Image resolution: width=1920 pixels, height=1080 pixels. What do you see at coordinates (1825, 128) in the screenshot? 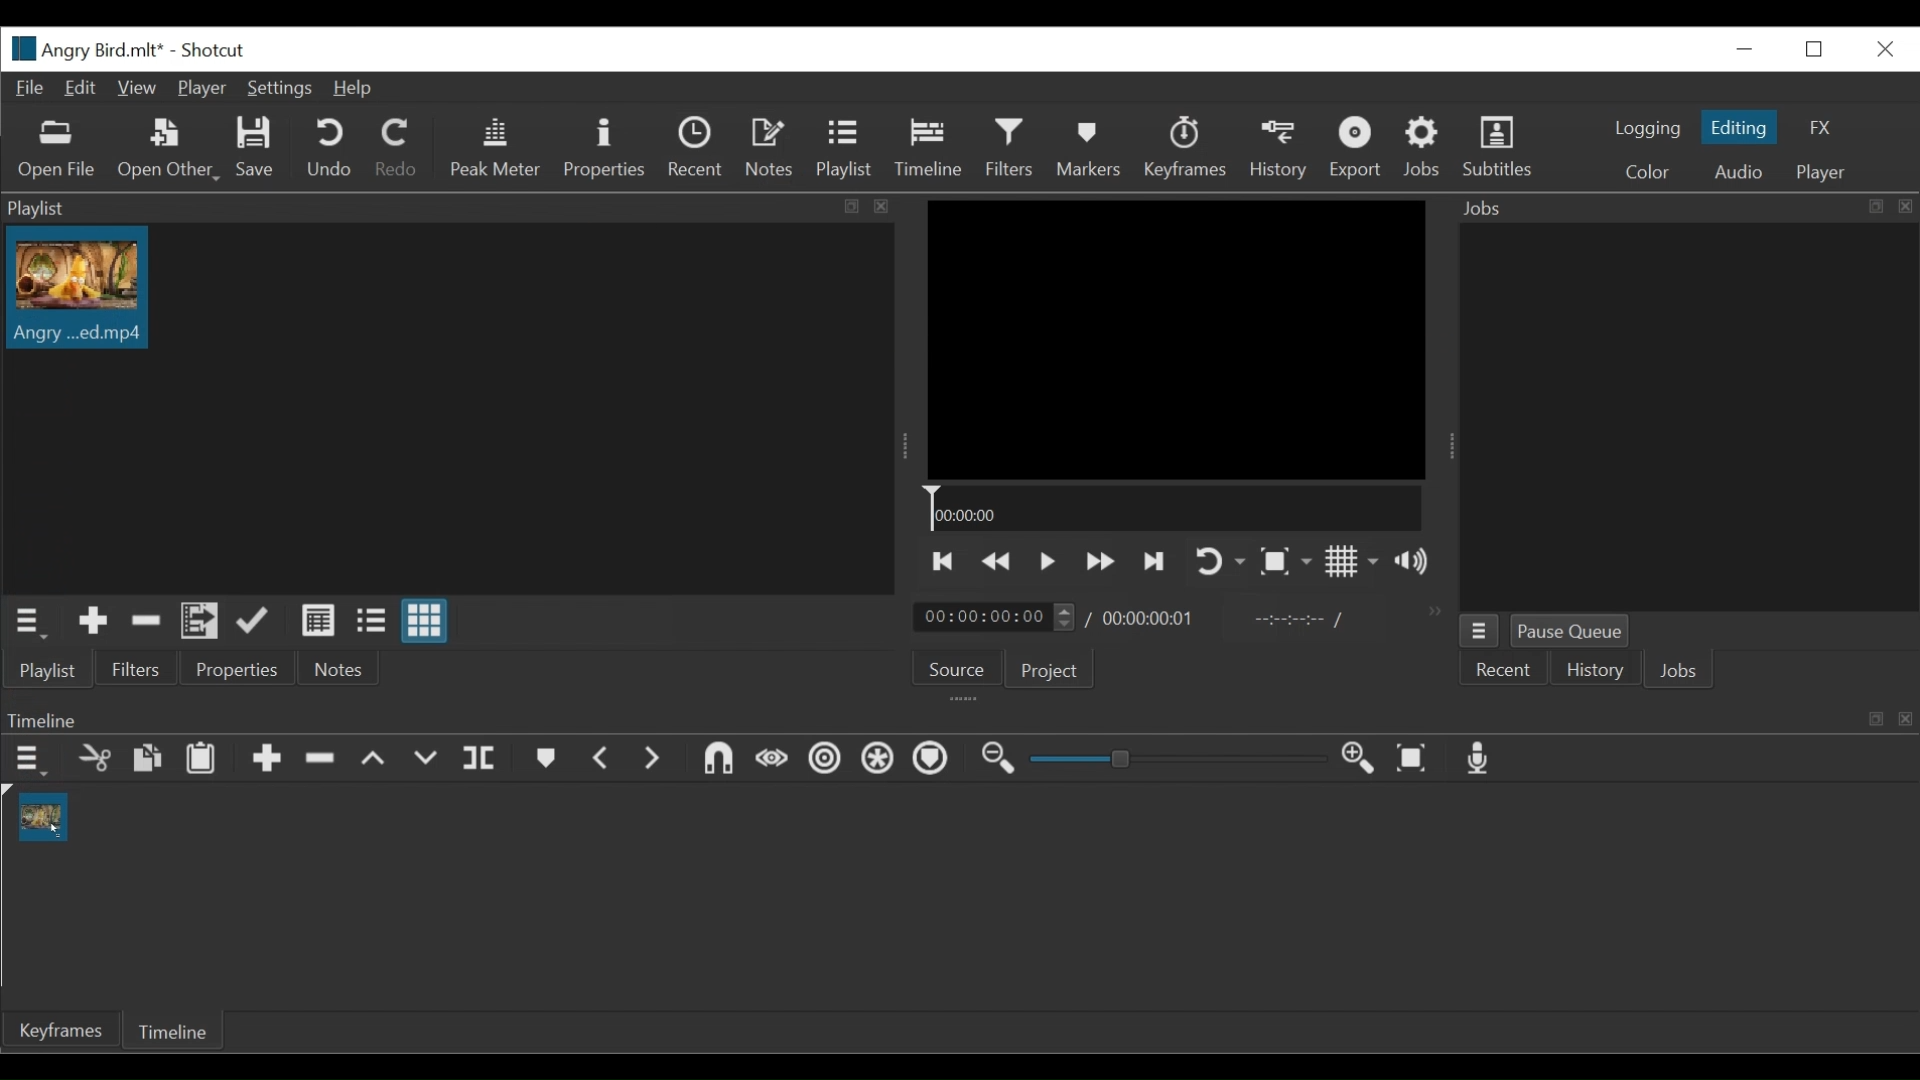
I see `FX` at bounding box center [1825, 128].